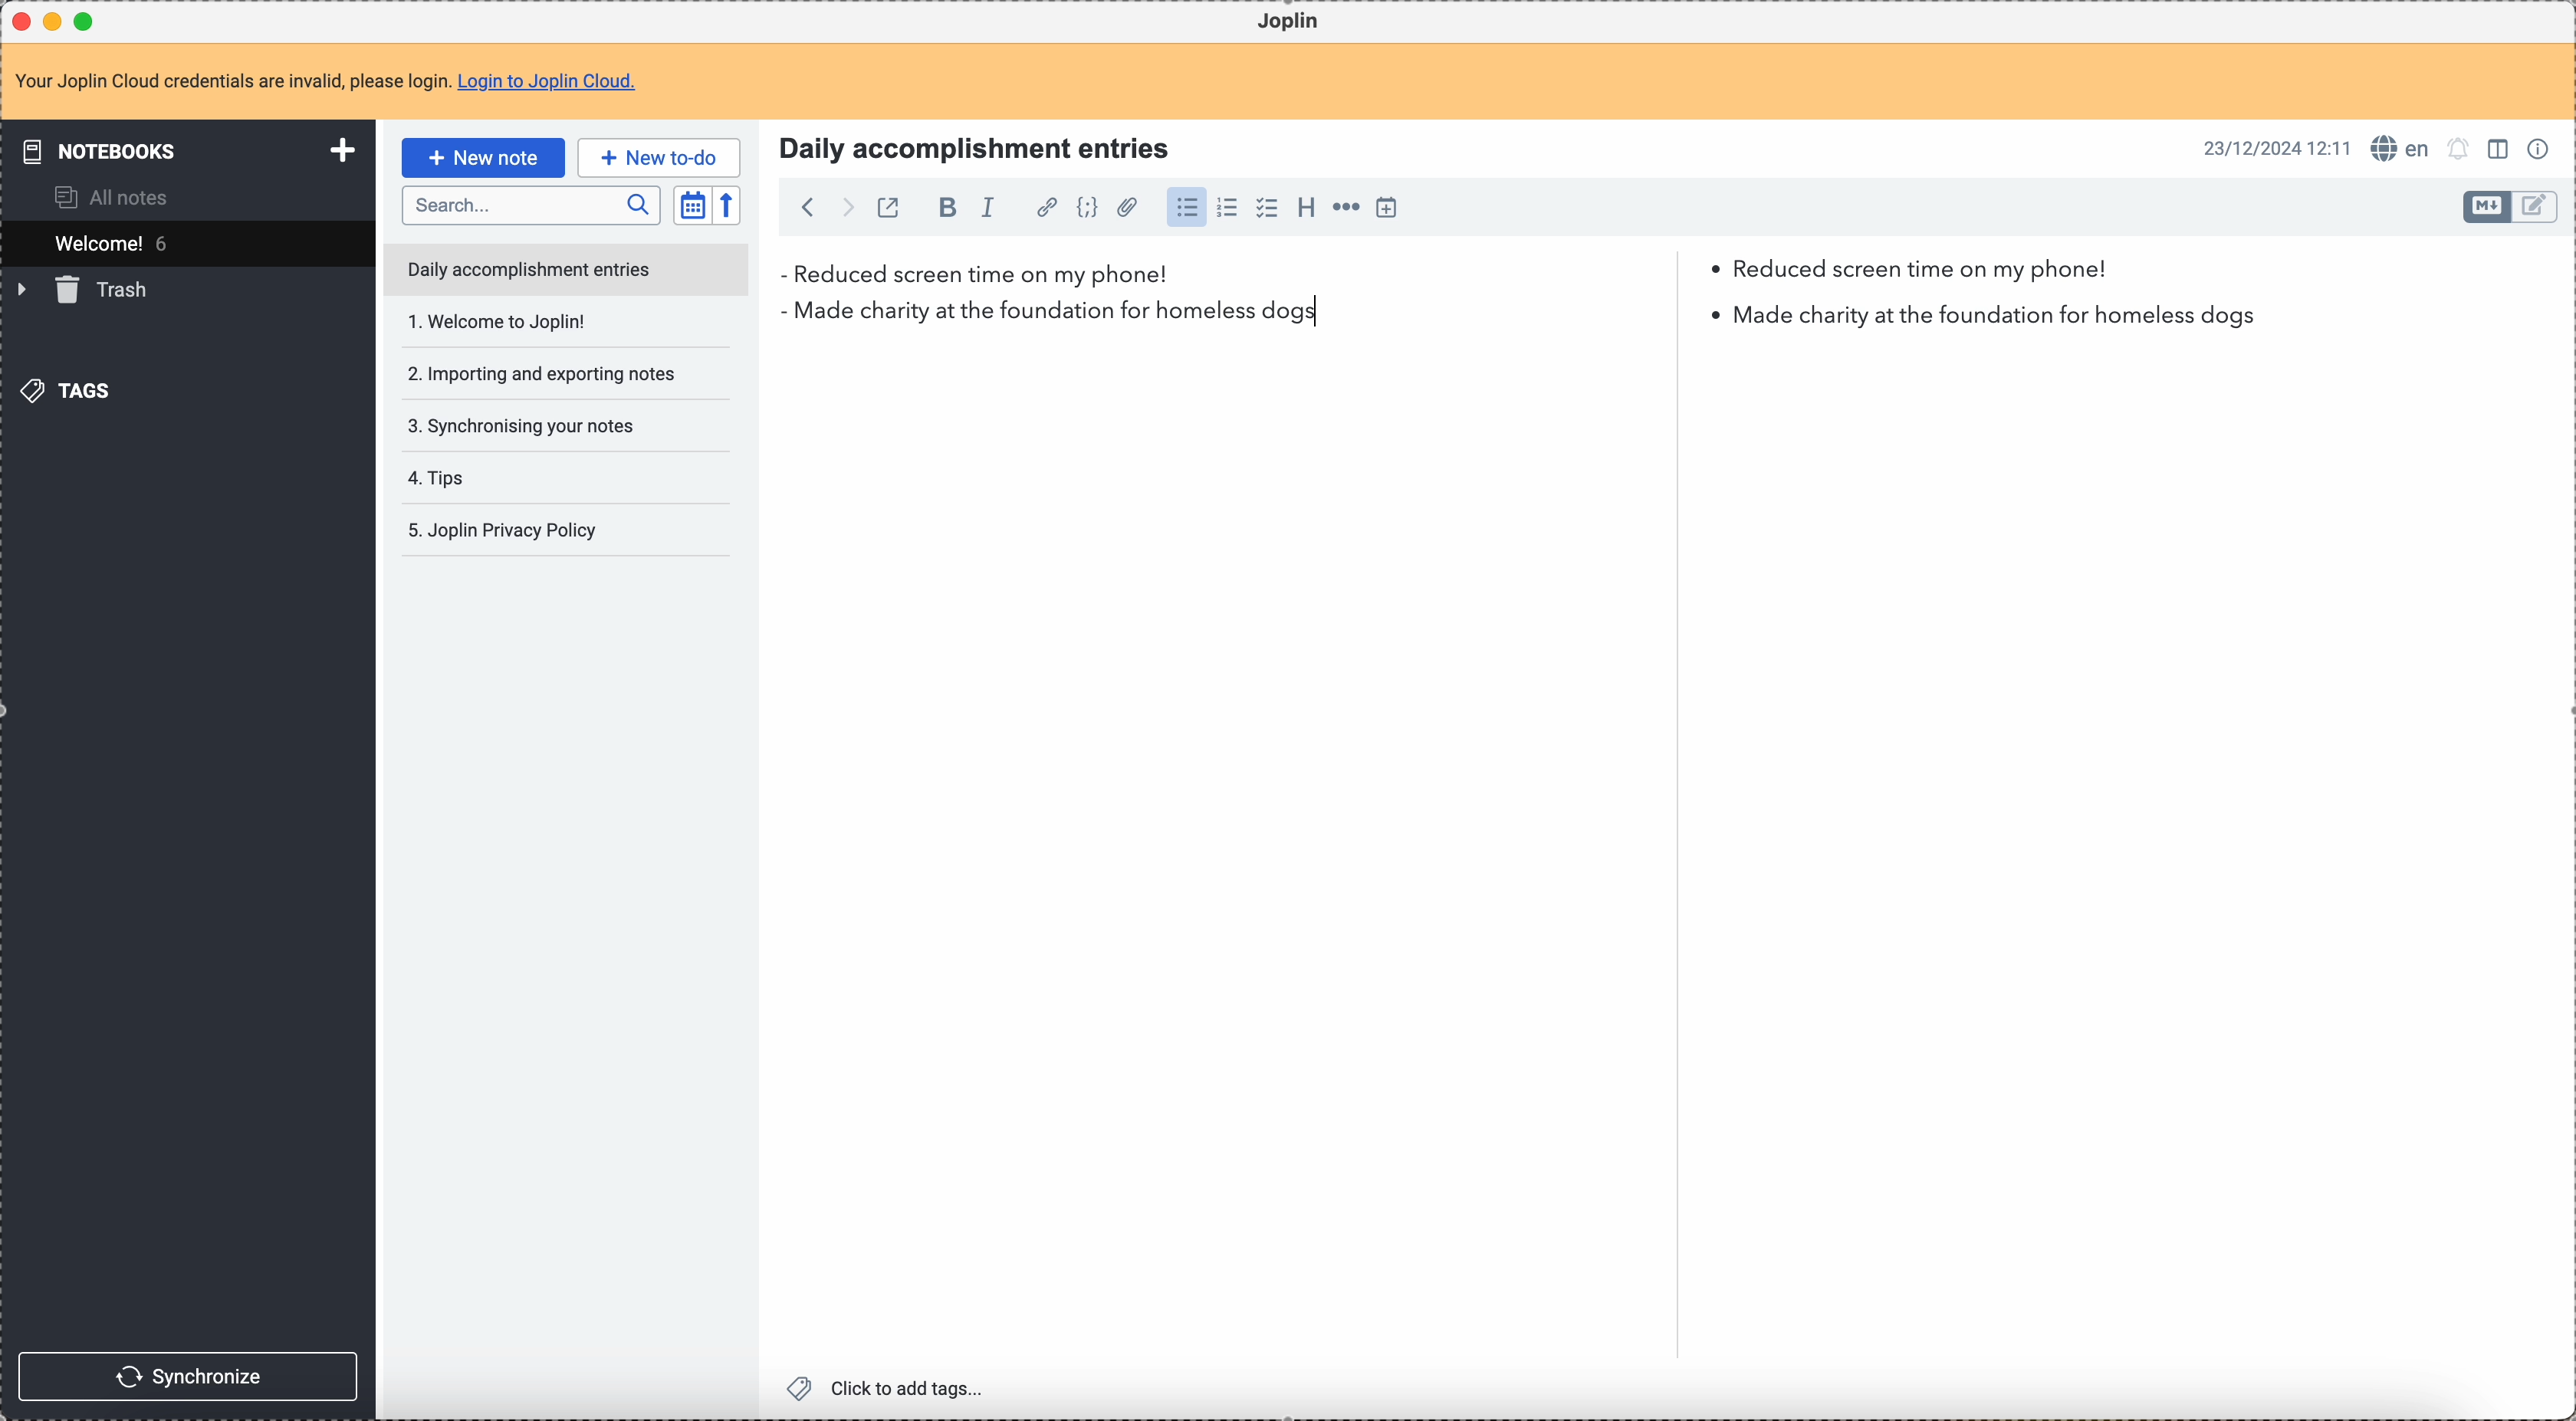 This screenshot has height=1421, width=2576. What do you see at coordinates (971, 146) in the screenshot?
I see `Title` at bounding box center [971, 146].